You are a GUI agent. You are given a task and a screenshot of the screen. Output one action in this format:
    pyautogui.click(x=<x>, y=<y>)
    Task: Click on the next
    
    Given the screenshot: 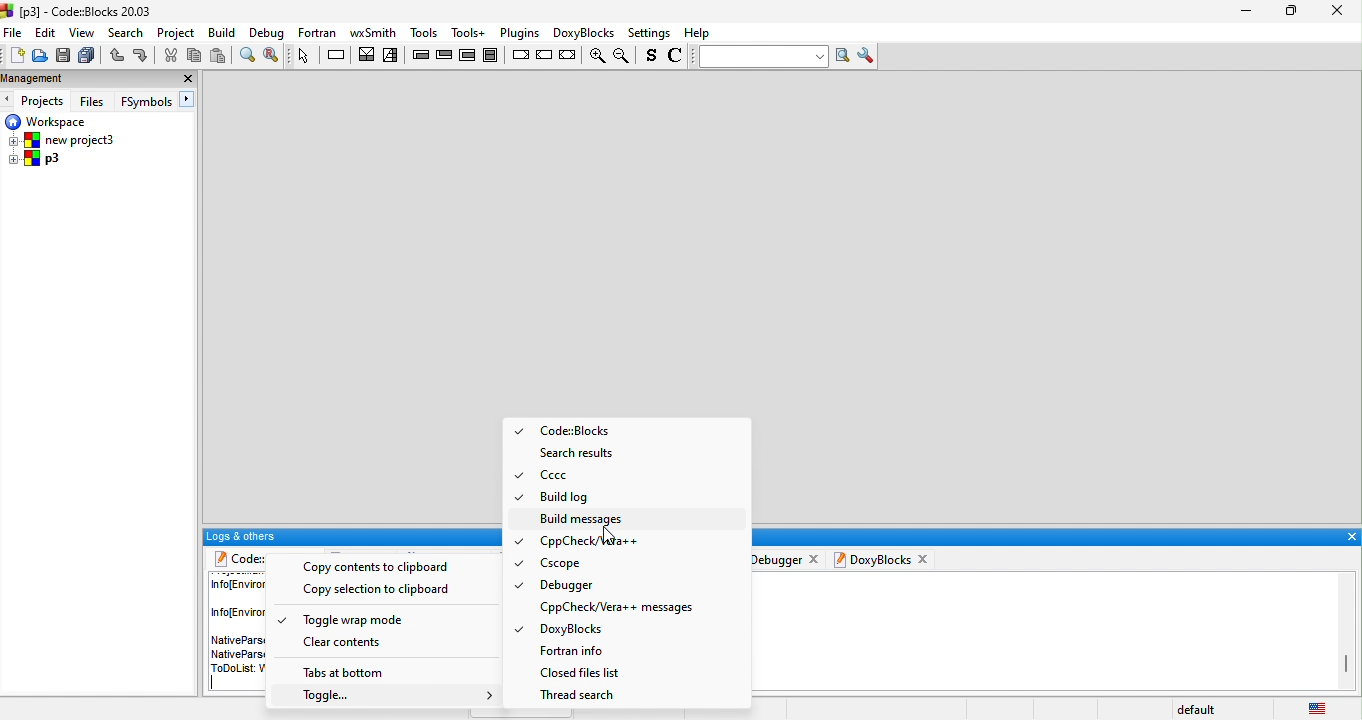 What is the action you would take?
    pyautogui.click(x=189, y=100)
    